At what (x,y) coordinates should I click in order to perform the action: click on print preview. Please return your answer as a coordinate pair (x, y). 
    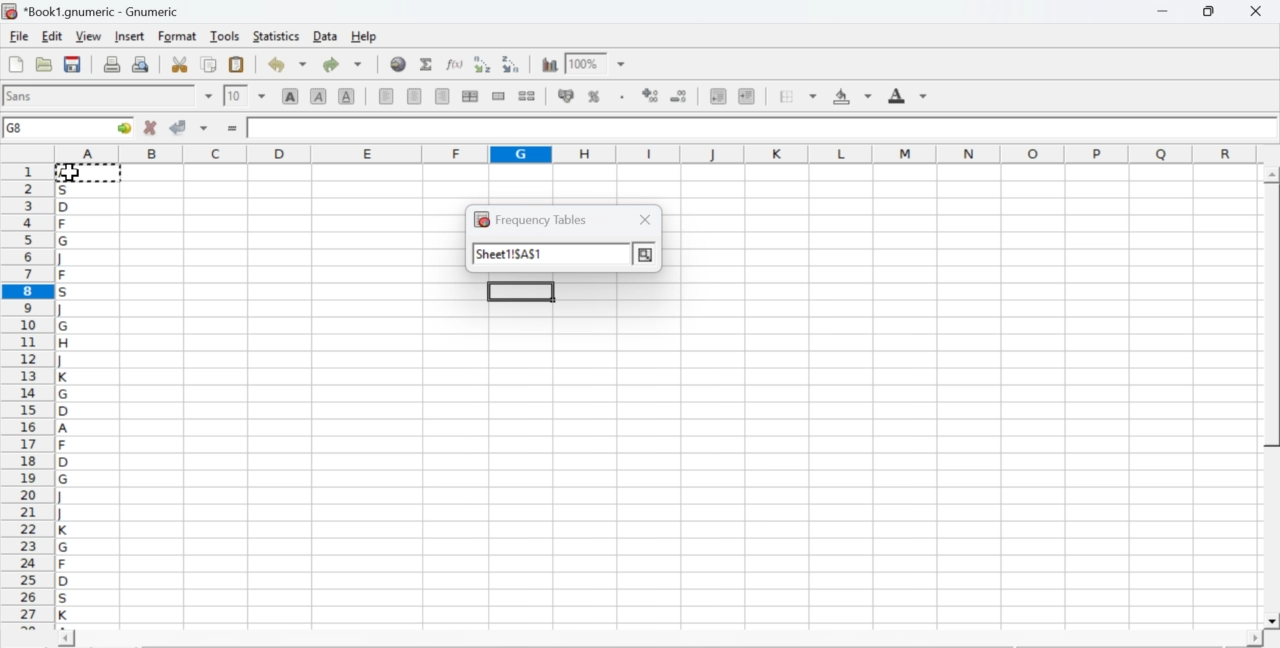
    Looking at the image, I should click on (141, 63).